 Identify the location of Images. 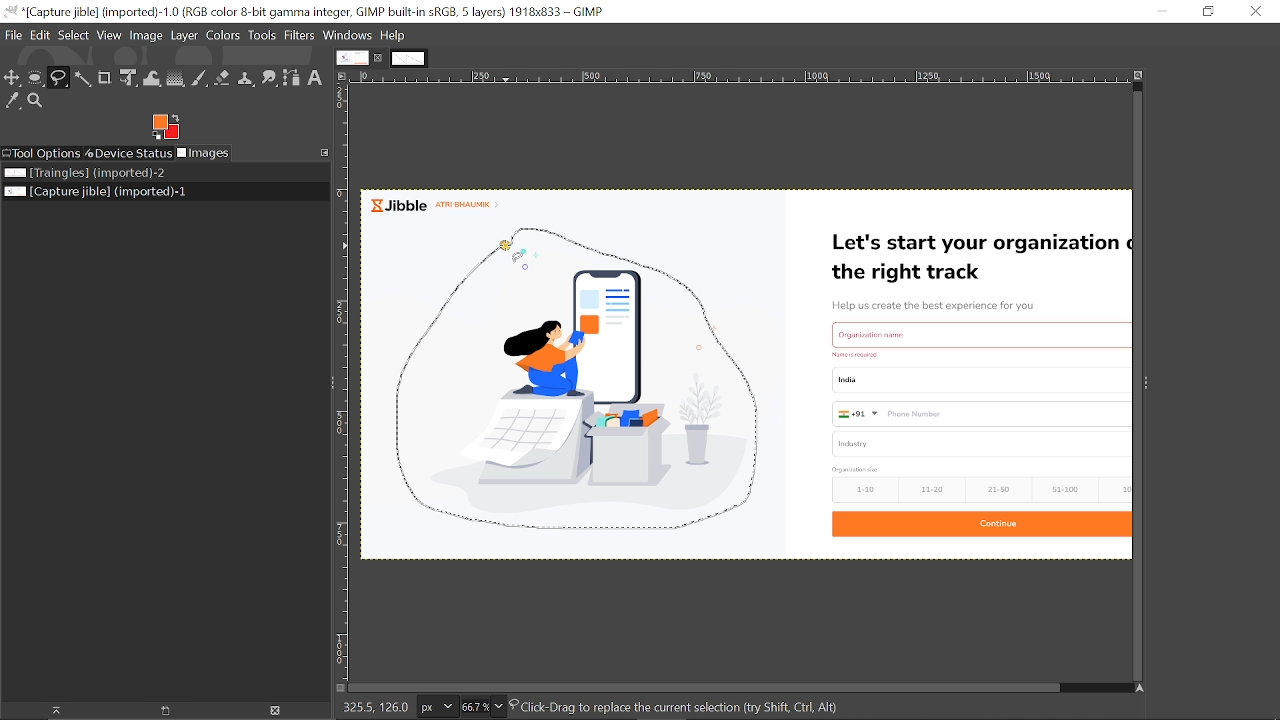
(203, 153).